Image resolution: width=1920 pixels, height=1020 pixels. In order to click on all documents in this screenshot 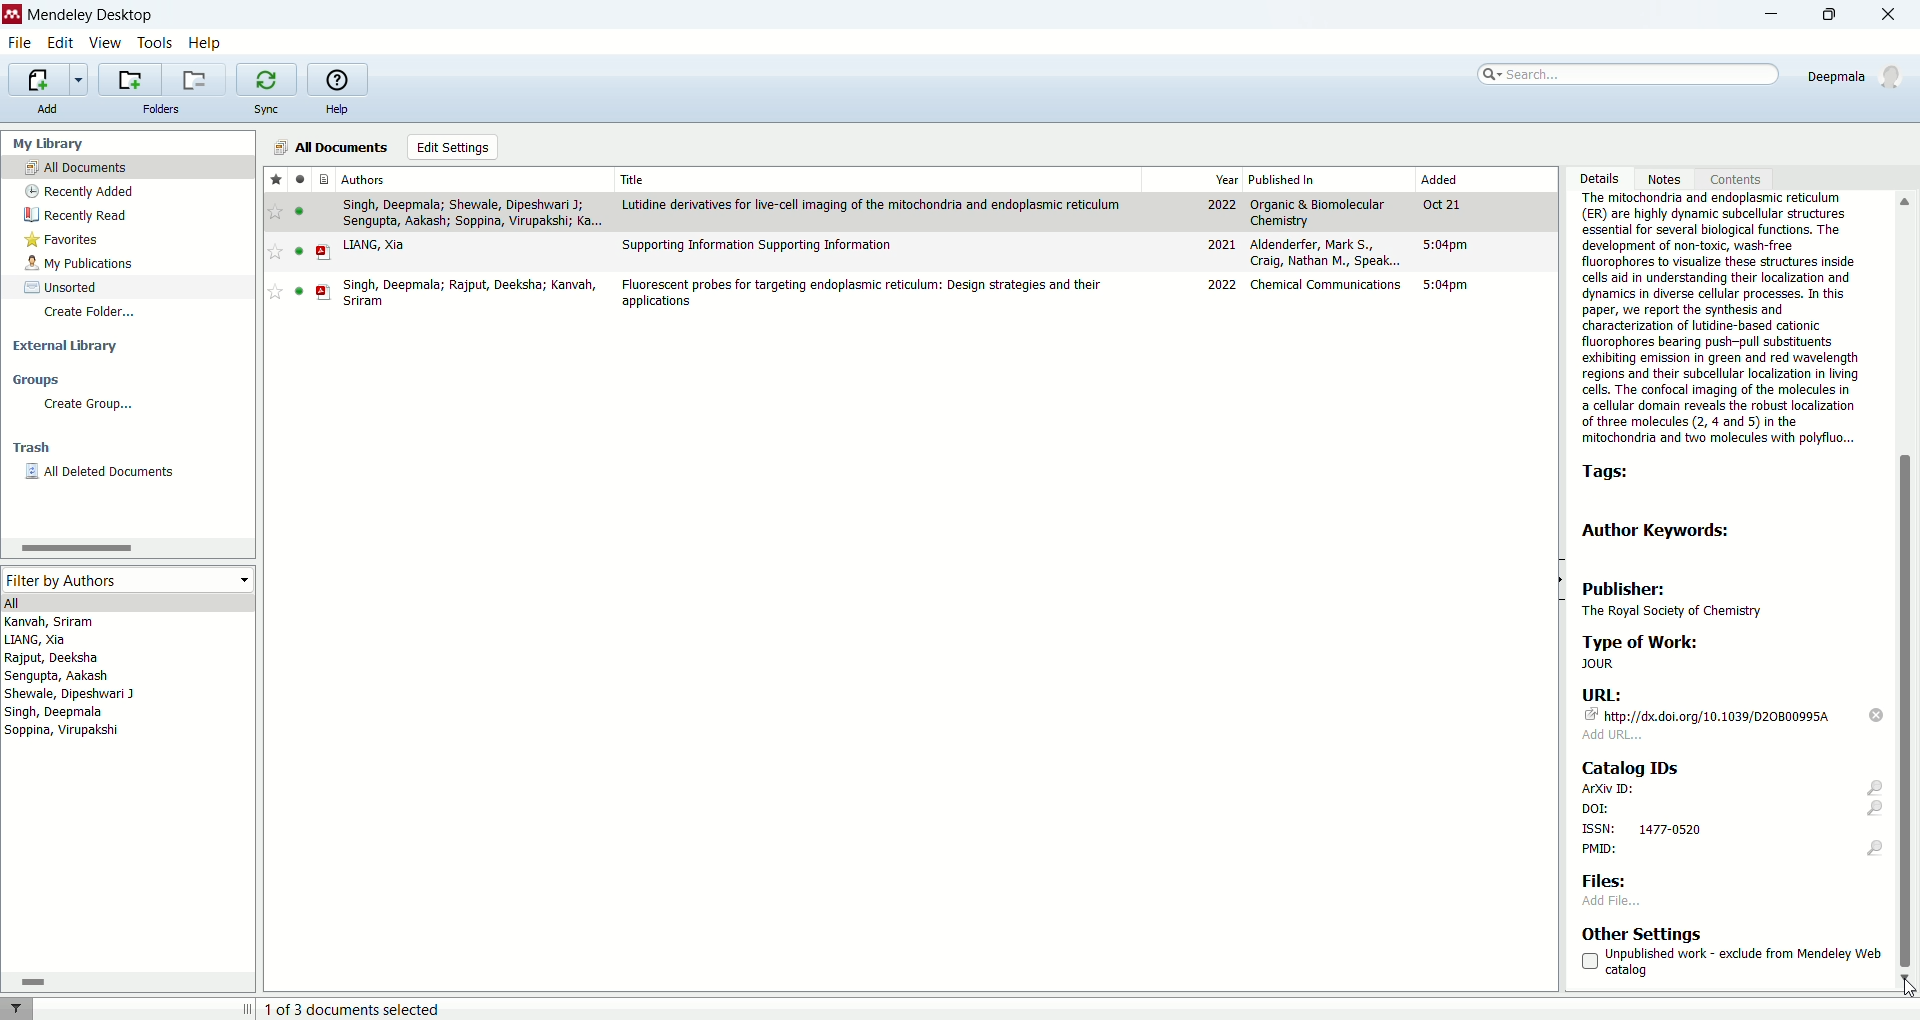, I will do `click(128, 166)`.